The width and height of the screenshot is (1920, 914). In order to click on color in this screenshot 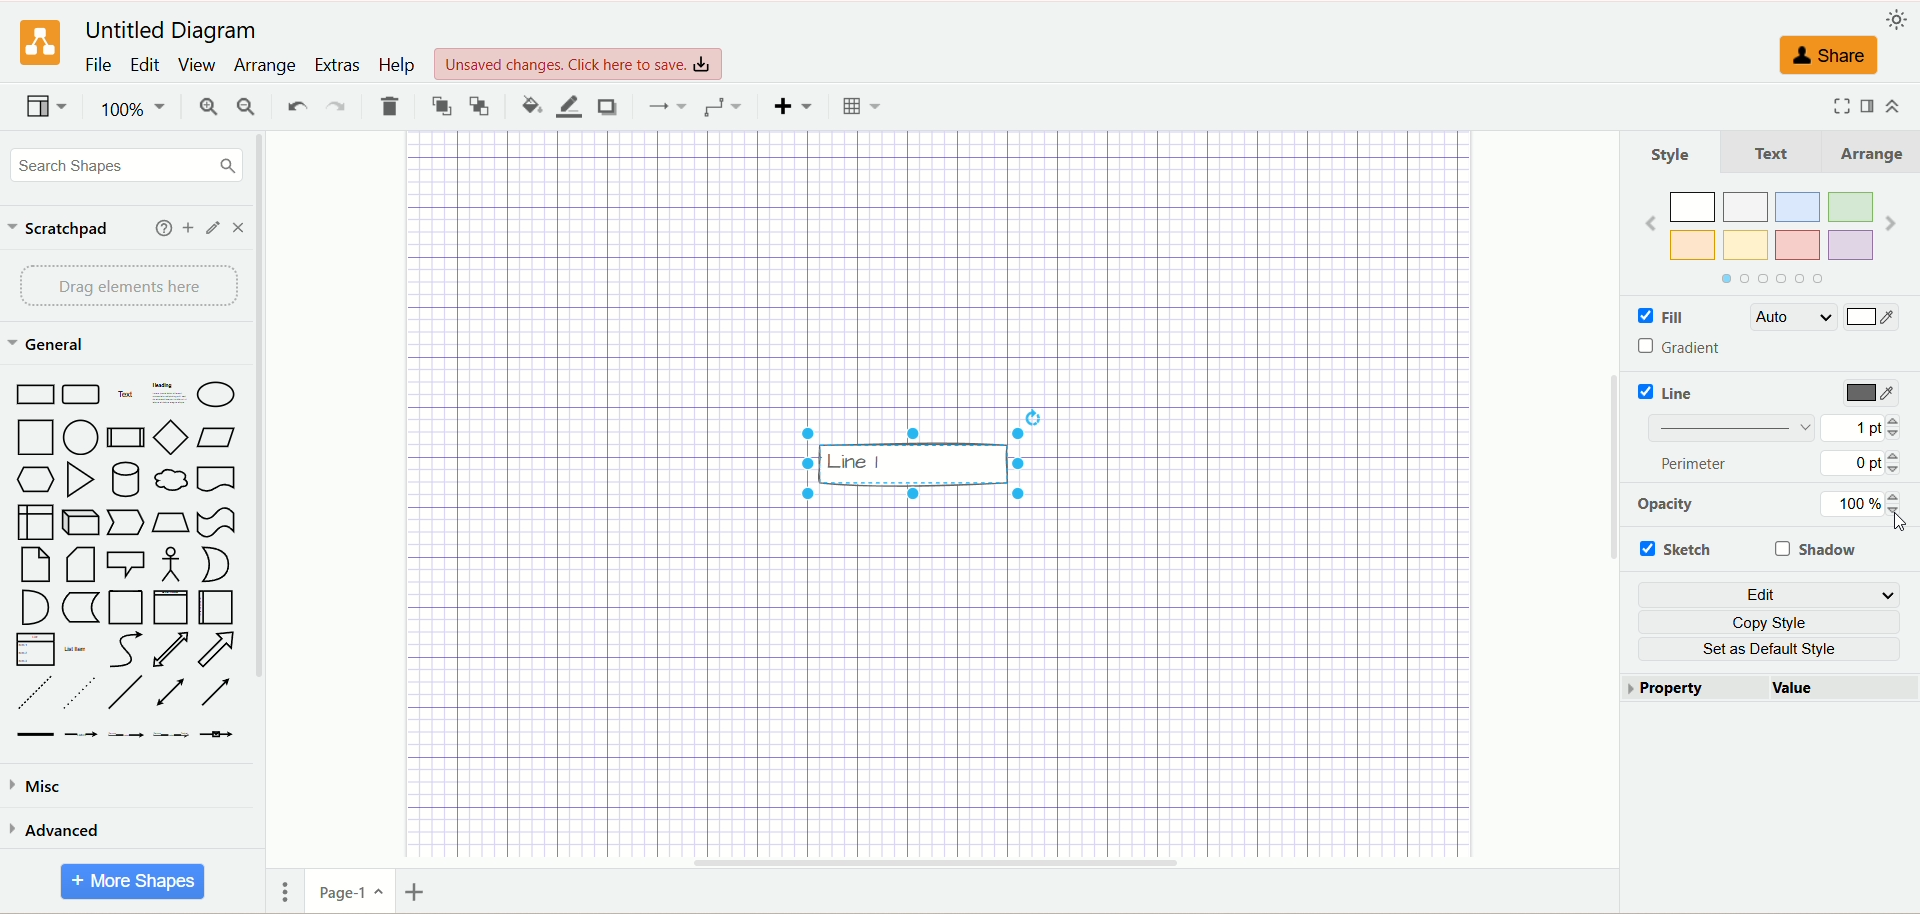, I will do `click(1873, 394)`.